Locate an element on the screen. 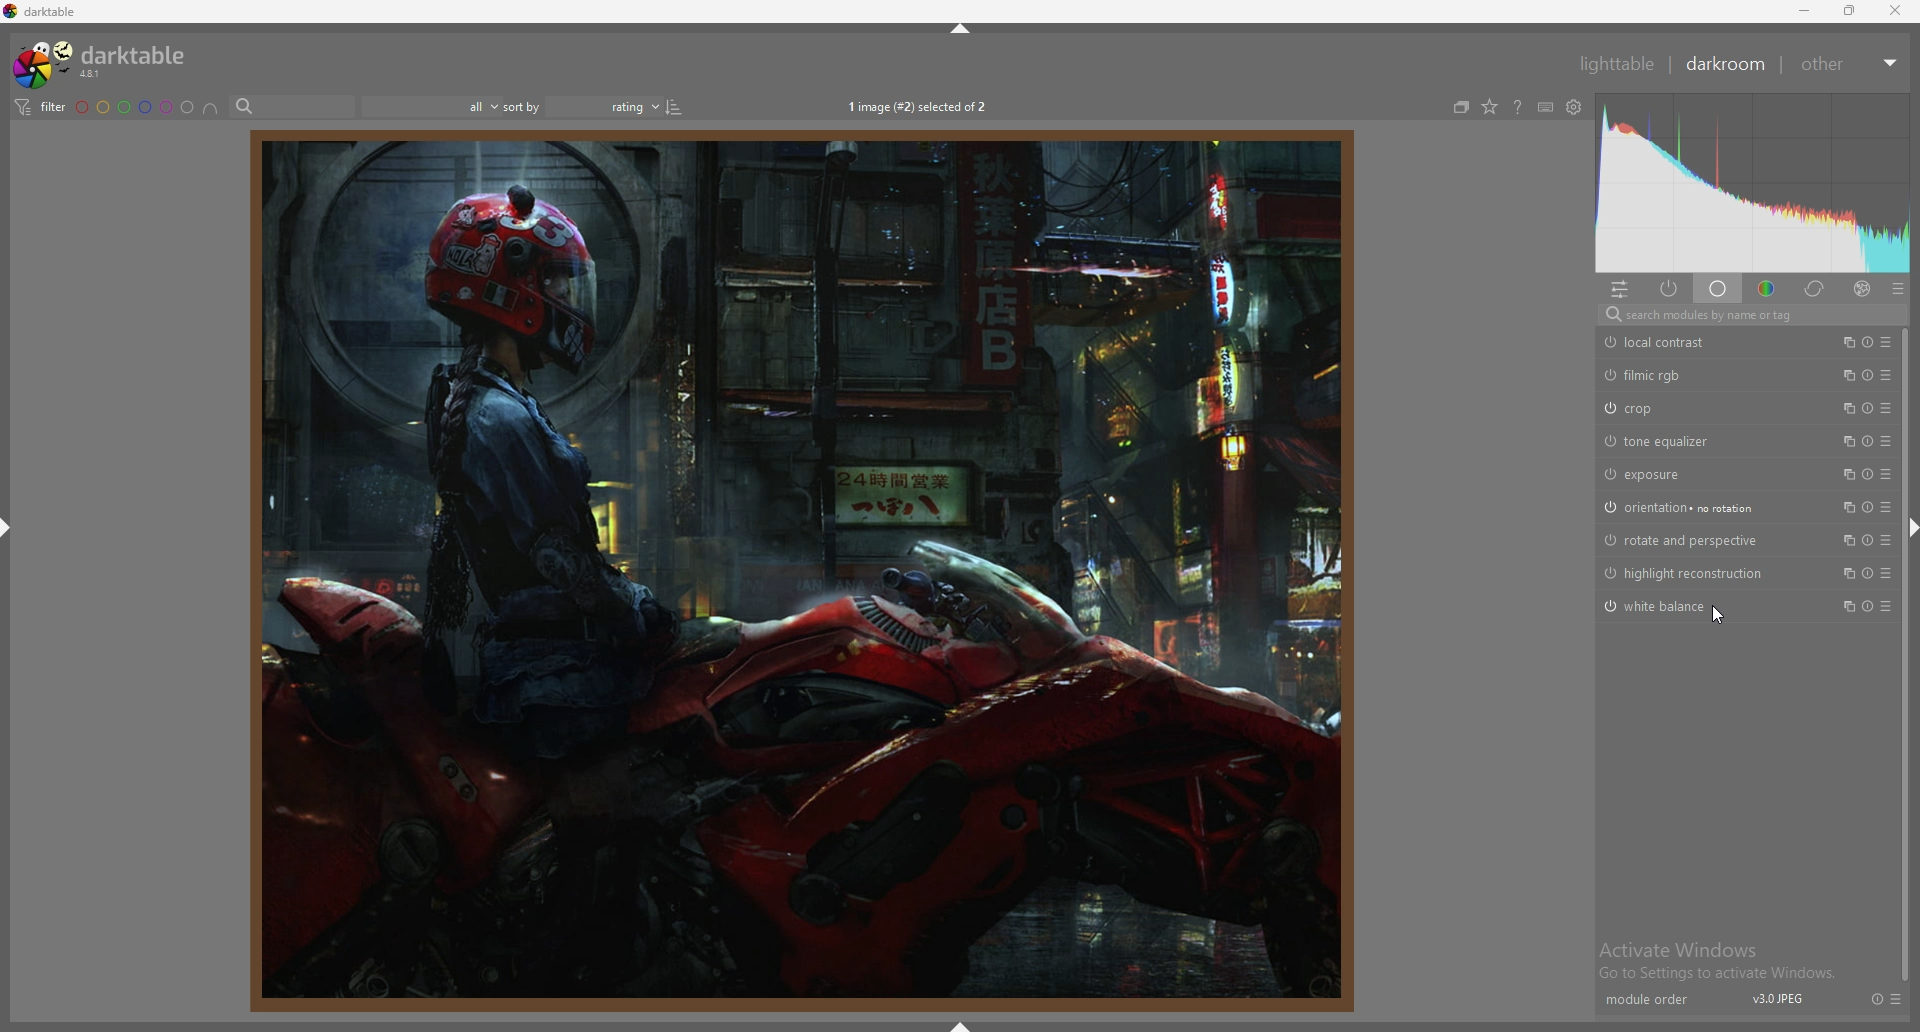 The width and height of the screenshot is (1920, 1032). darktable is located at coordinates (104, 61).